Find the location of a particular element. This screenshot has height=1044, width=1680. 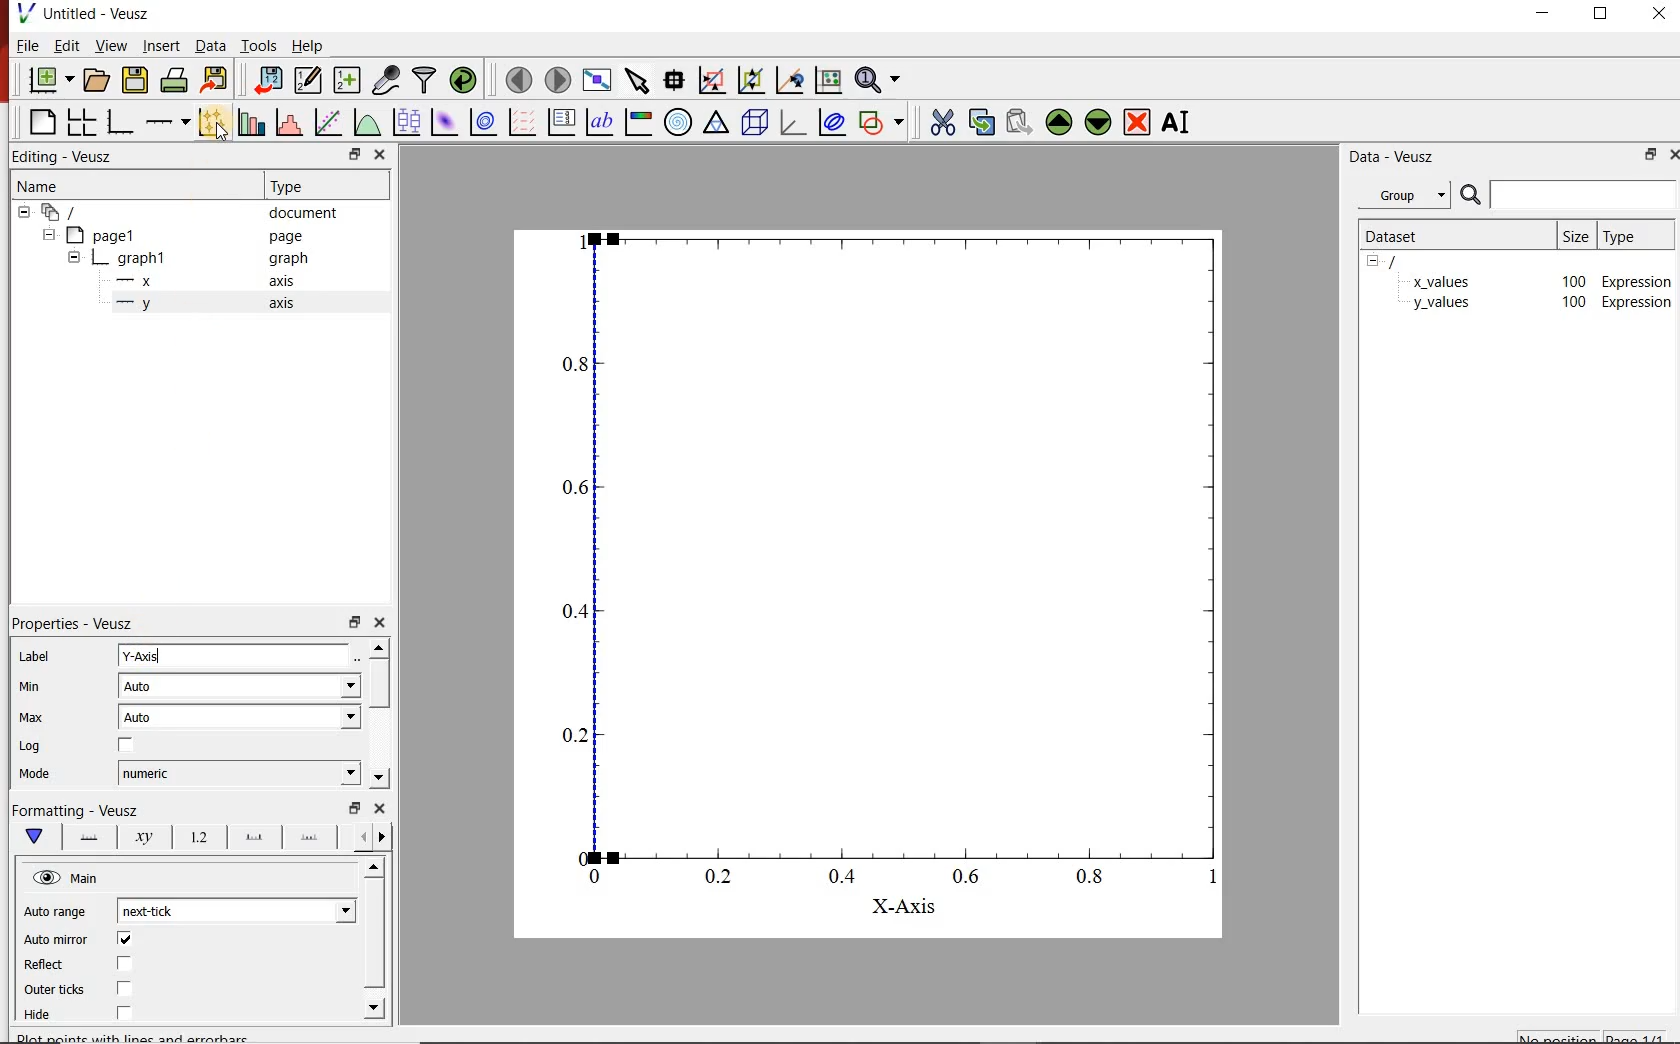

ternary graph is located at coordinates (718, 125).